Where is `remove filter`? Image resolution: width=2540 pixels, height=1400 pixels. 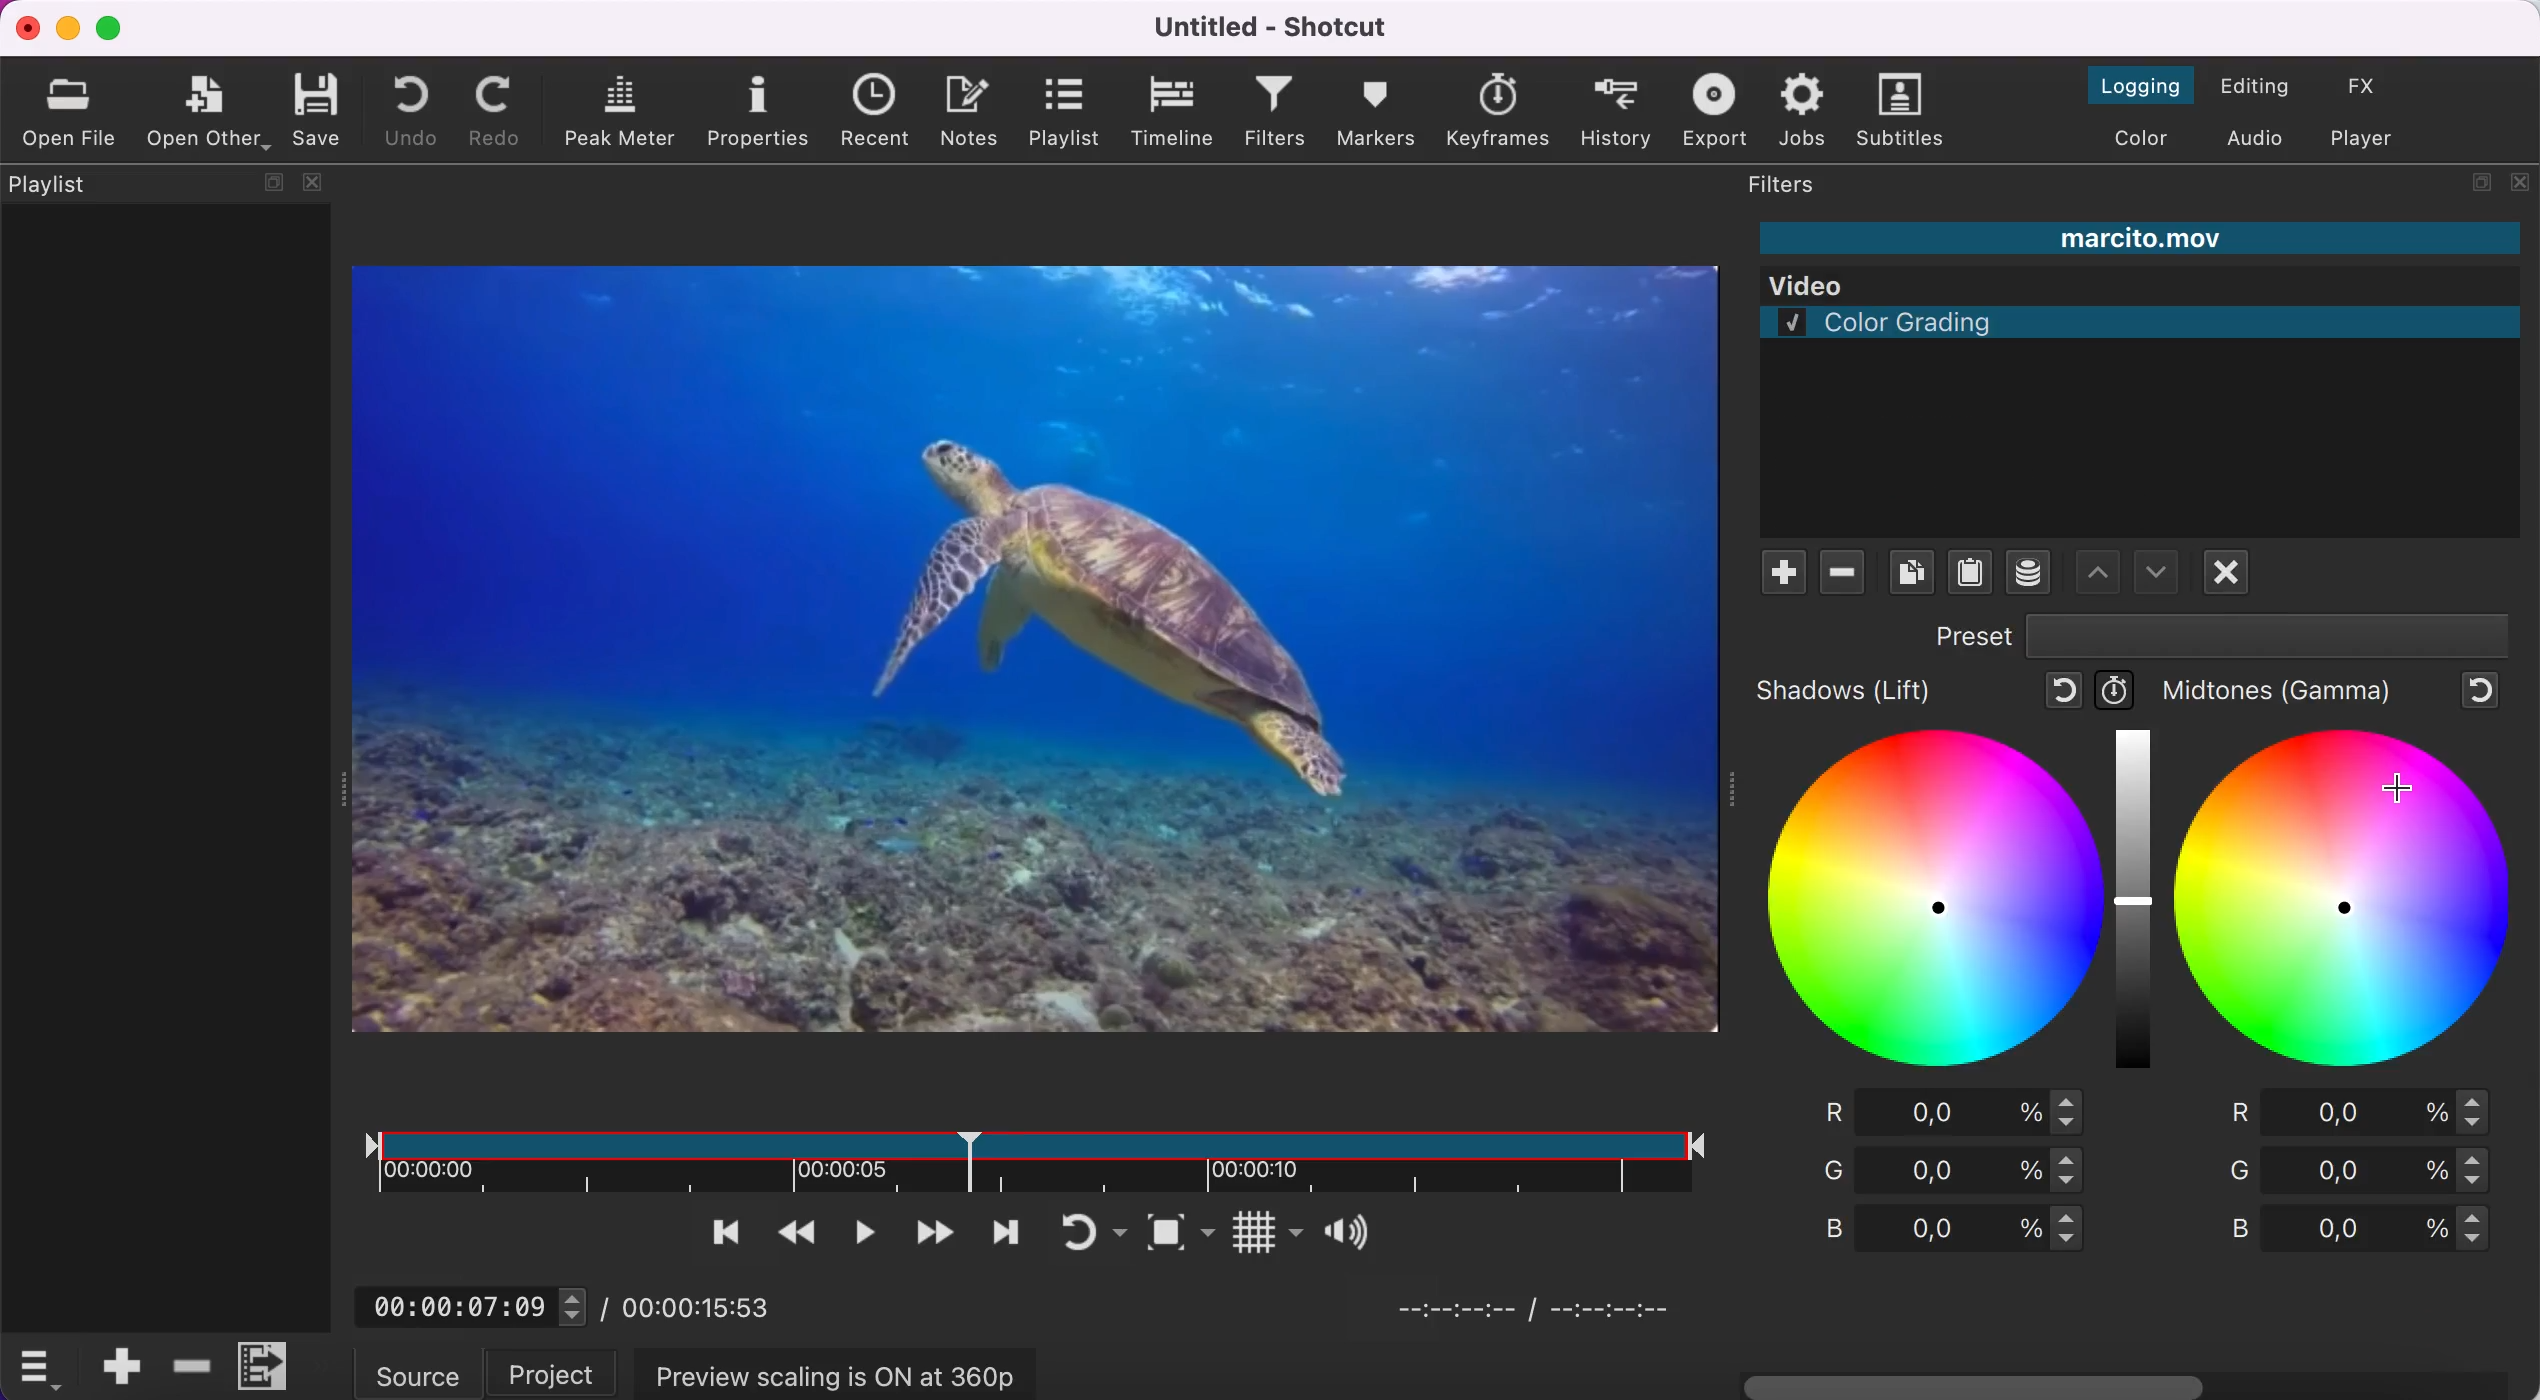
remove filter is located at coordinates (1848, 575).